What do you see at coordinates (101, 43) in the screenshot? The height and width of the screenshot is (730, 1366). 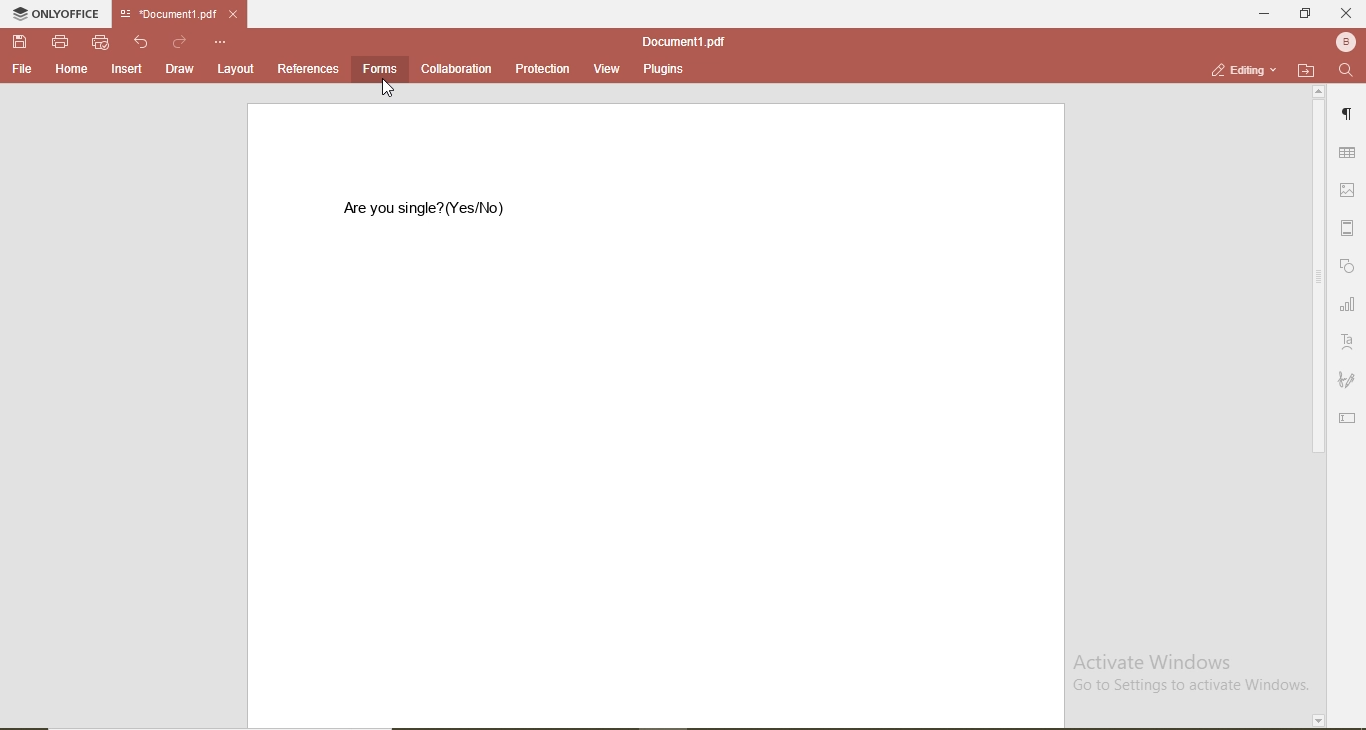 I see `quick print` at bounding box center [101, 43].